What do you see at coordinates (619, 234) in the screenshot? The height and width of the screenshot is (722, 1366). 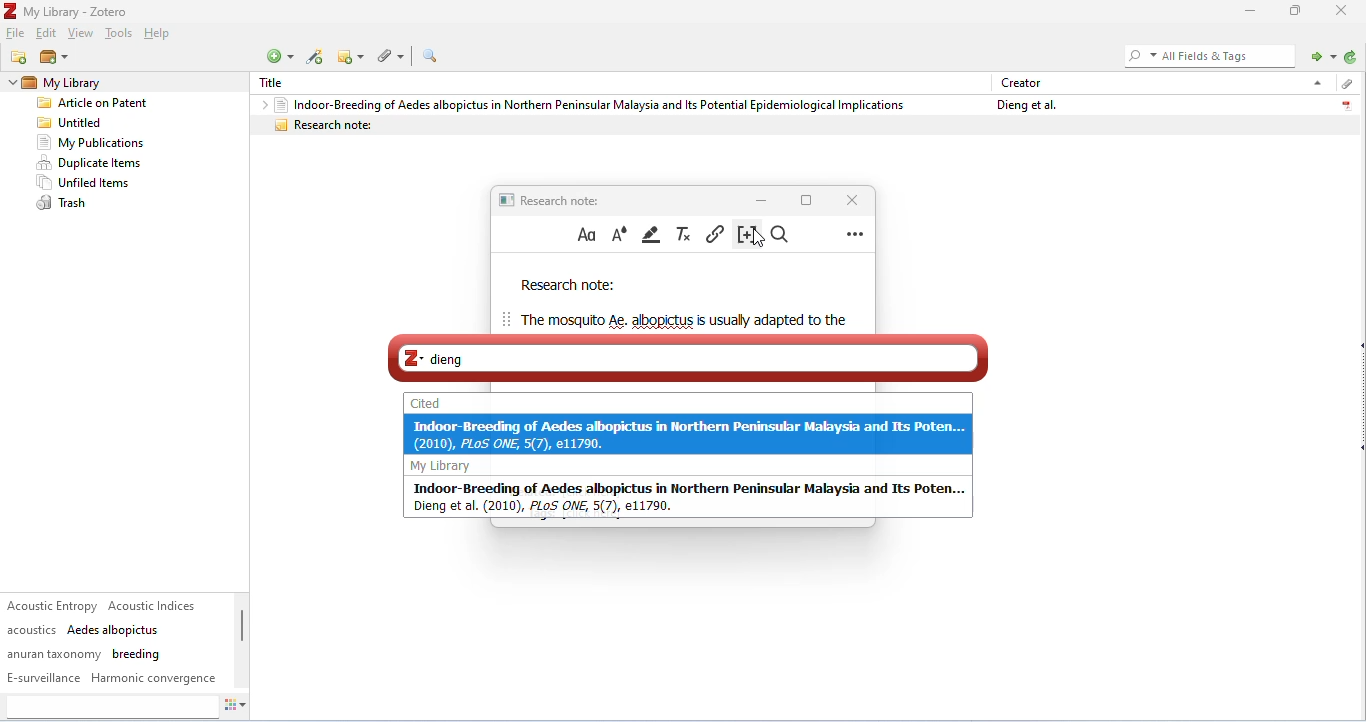 I see `text color` at bounding box center [619, 234].